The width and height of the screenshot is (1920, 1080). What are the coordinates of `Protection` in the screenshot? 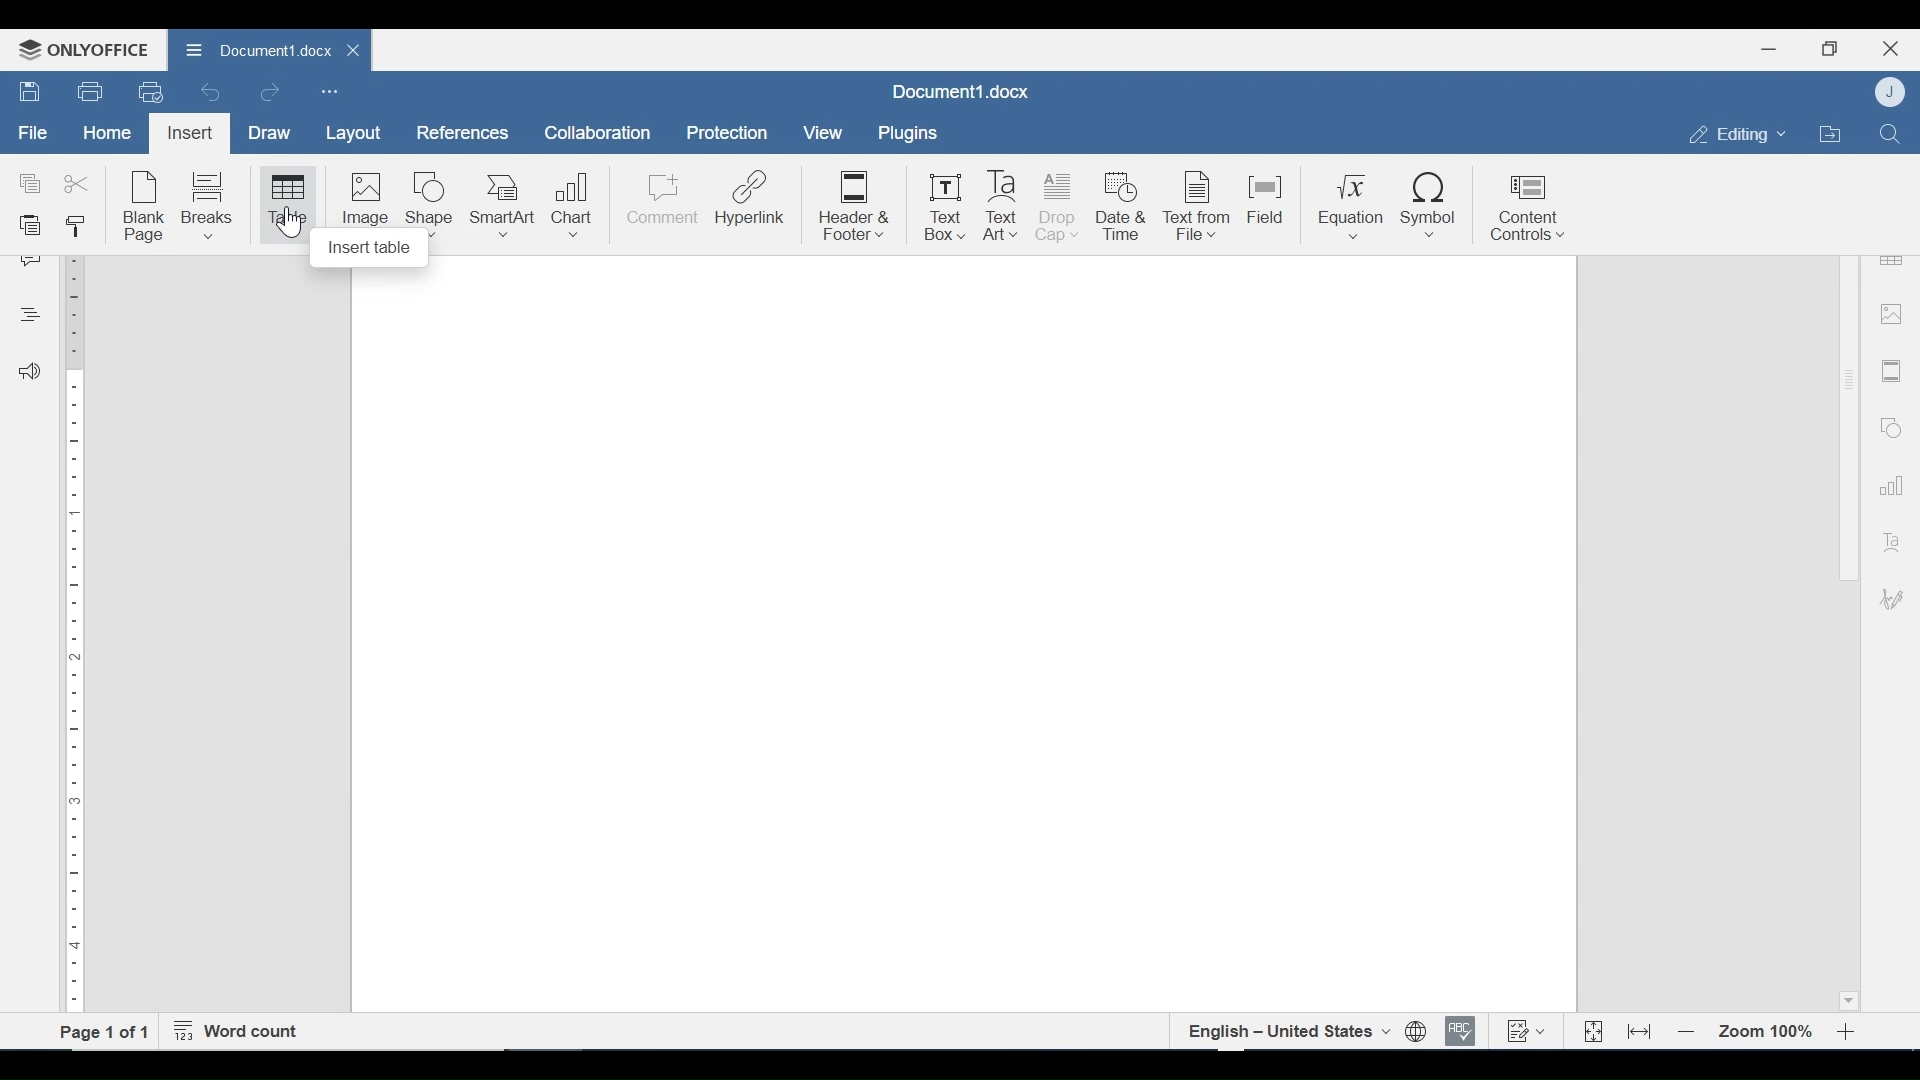 It's located at (727, 134).